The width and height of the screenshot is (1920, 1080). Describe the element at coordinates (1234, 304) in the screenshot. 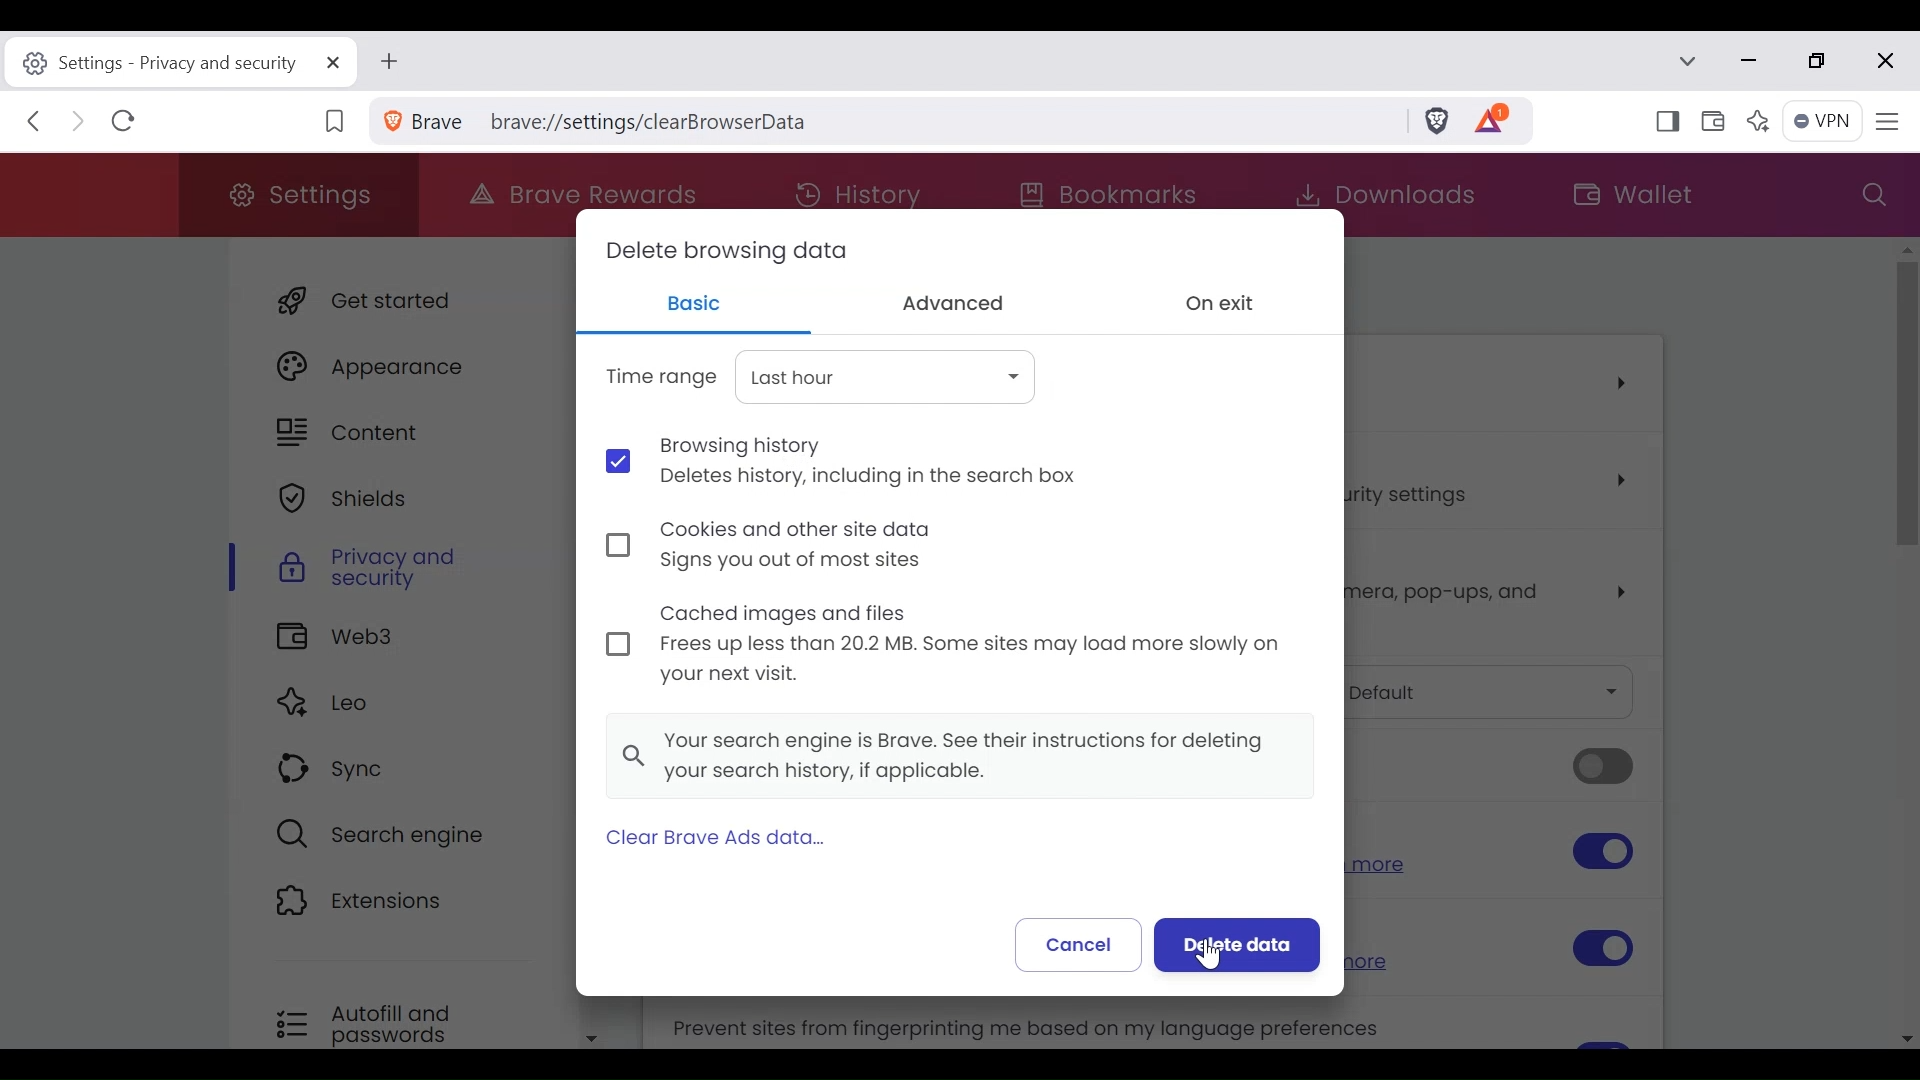

I see `On exit` at that location.